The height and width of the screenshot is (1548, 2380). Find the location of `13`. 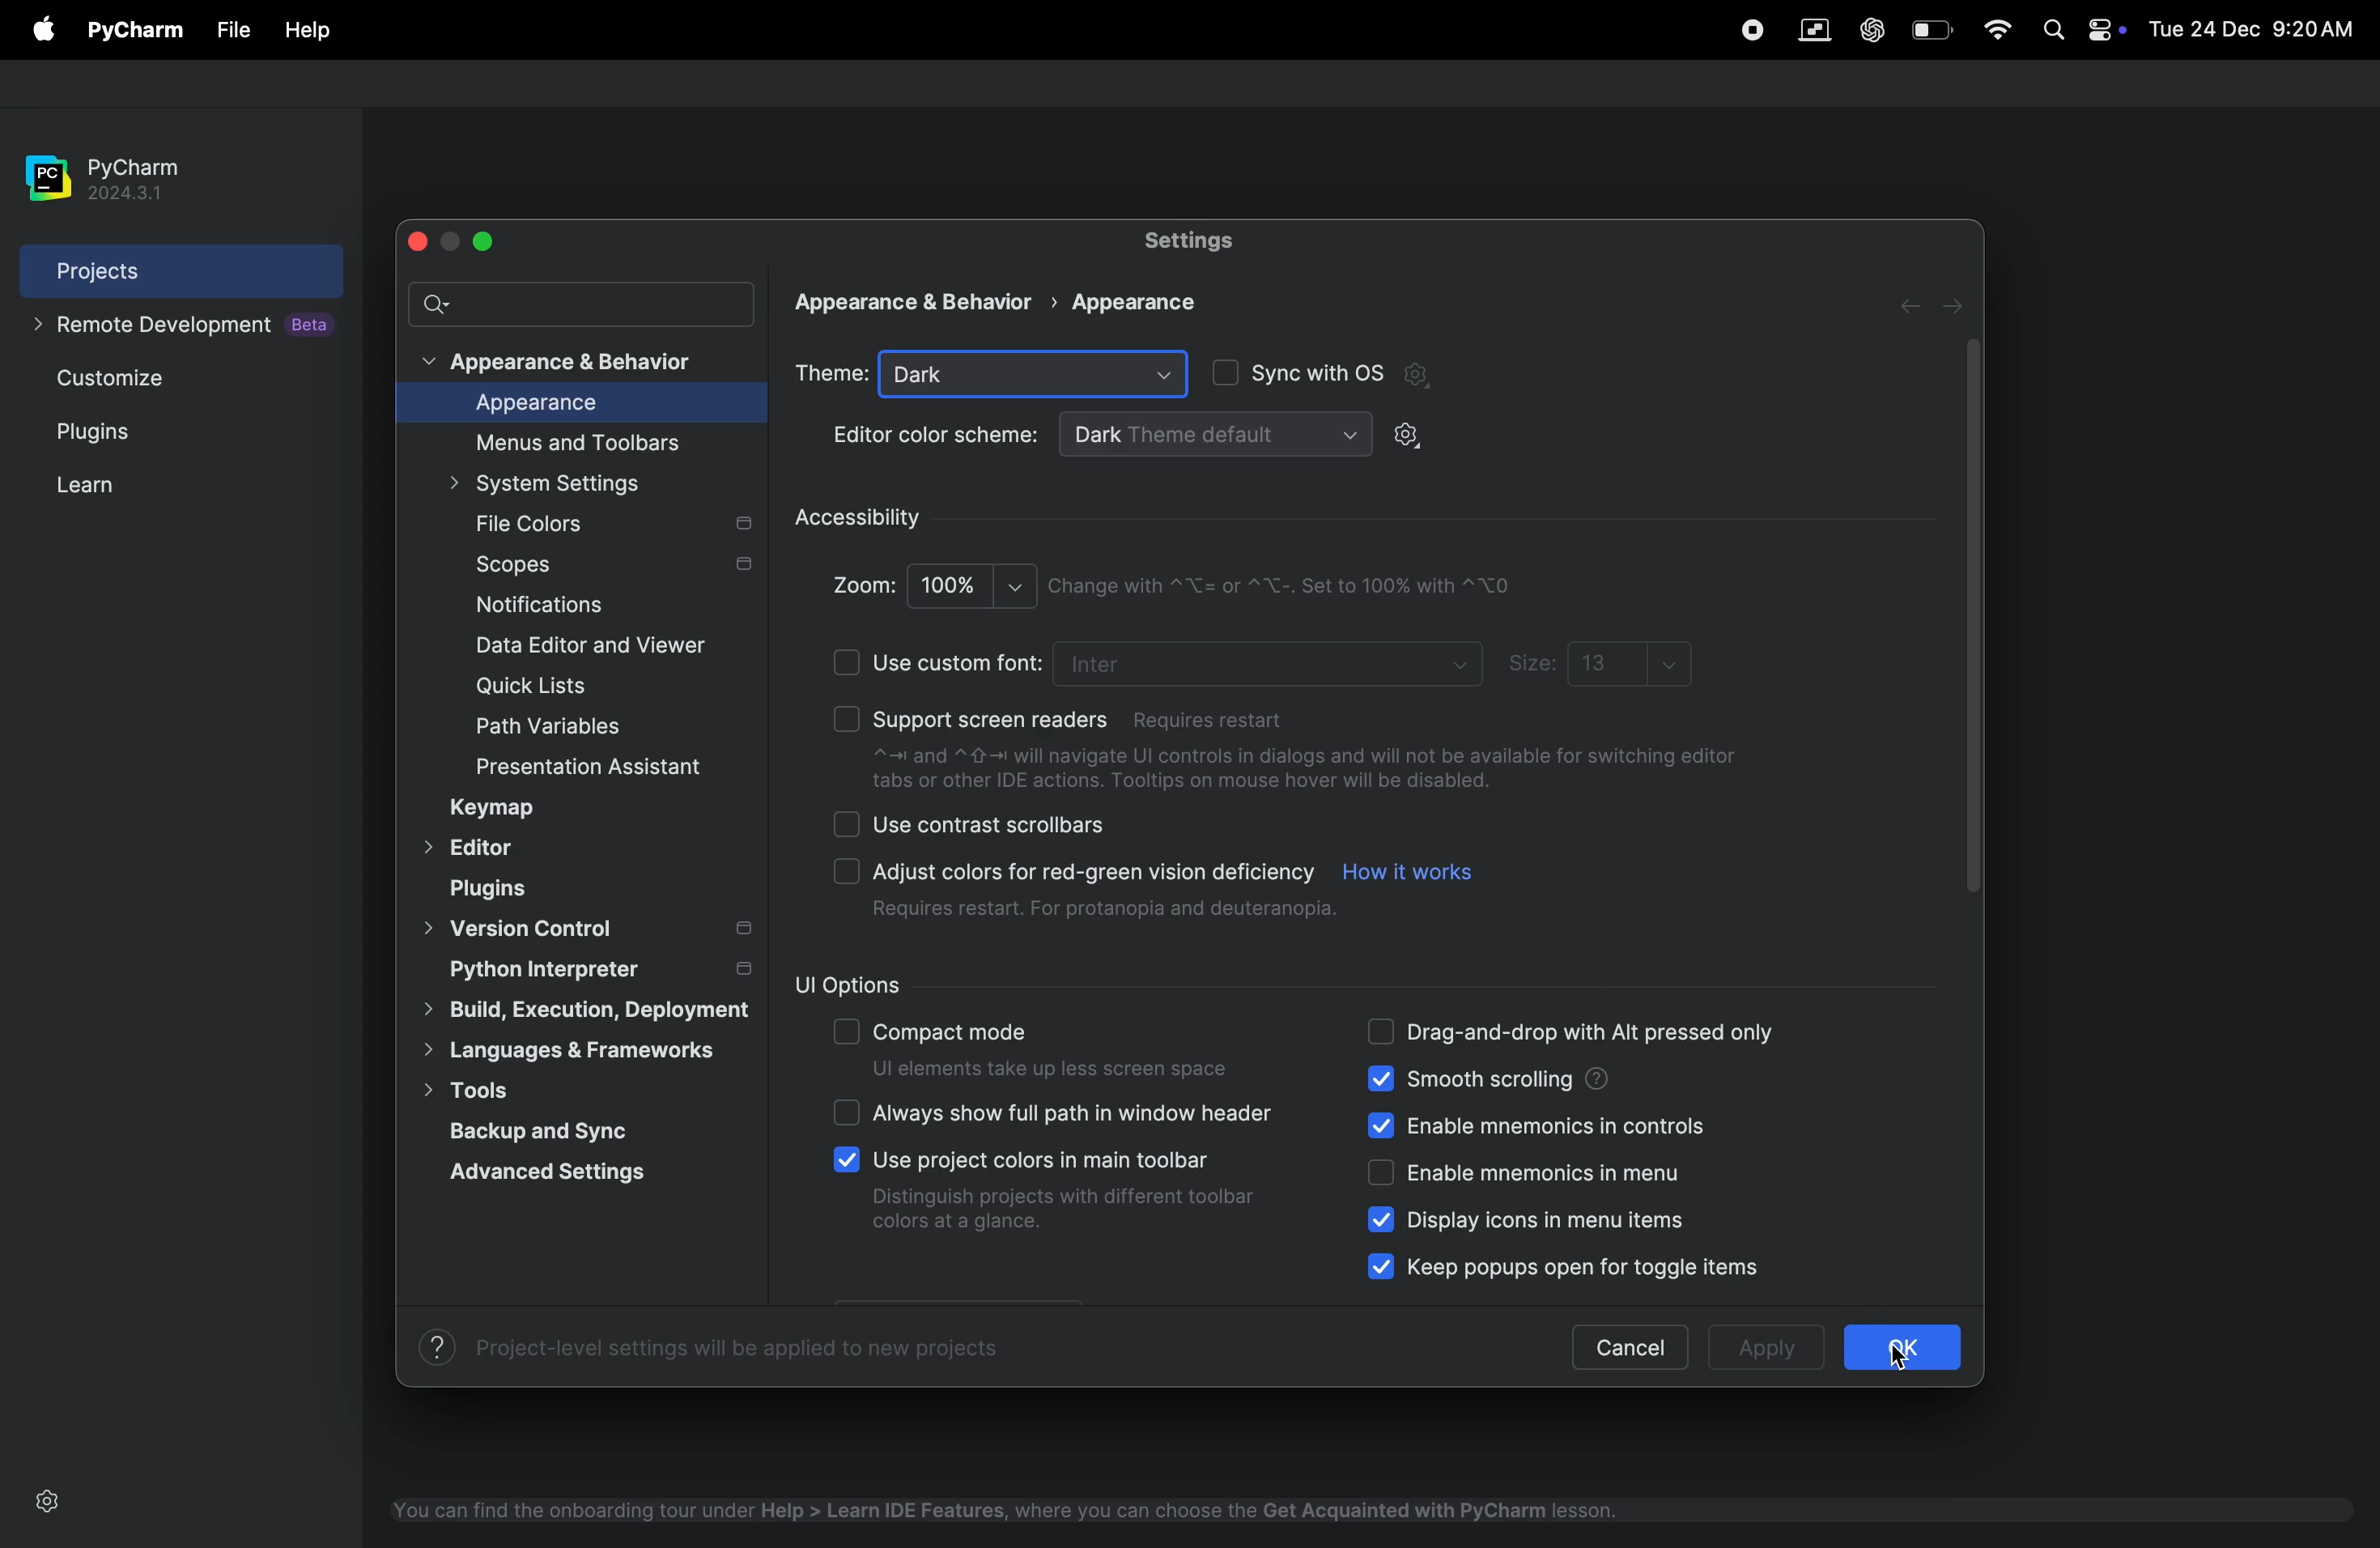

13 is located at coordinates (1629, 661).